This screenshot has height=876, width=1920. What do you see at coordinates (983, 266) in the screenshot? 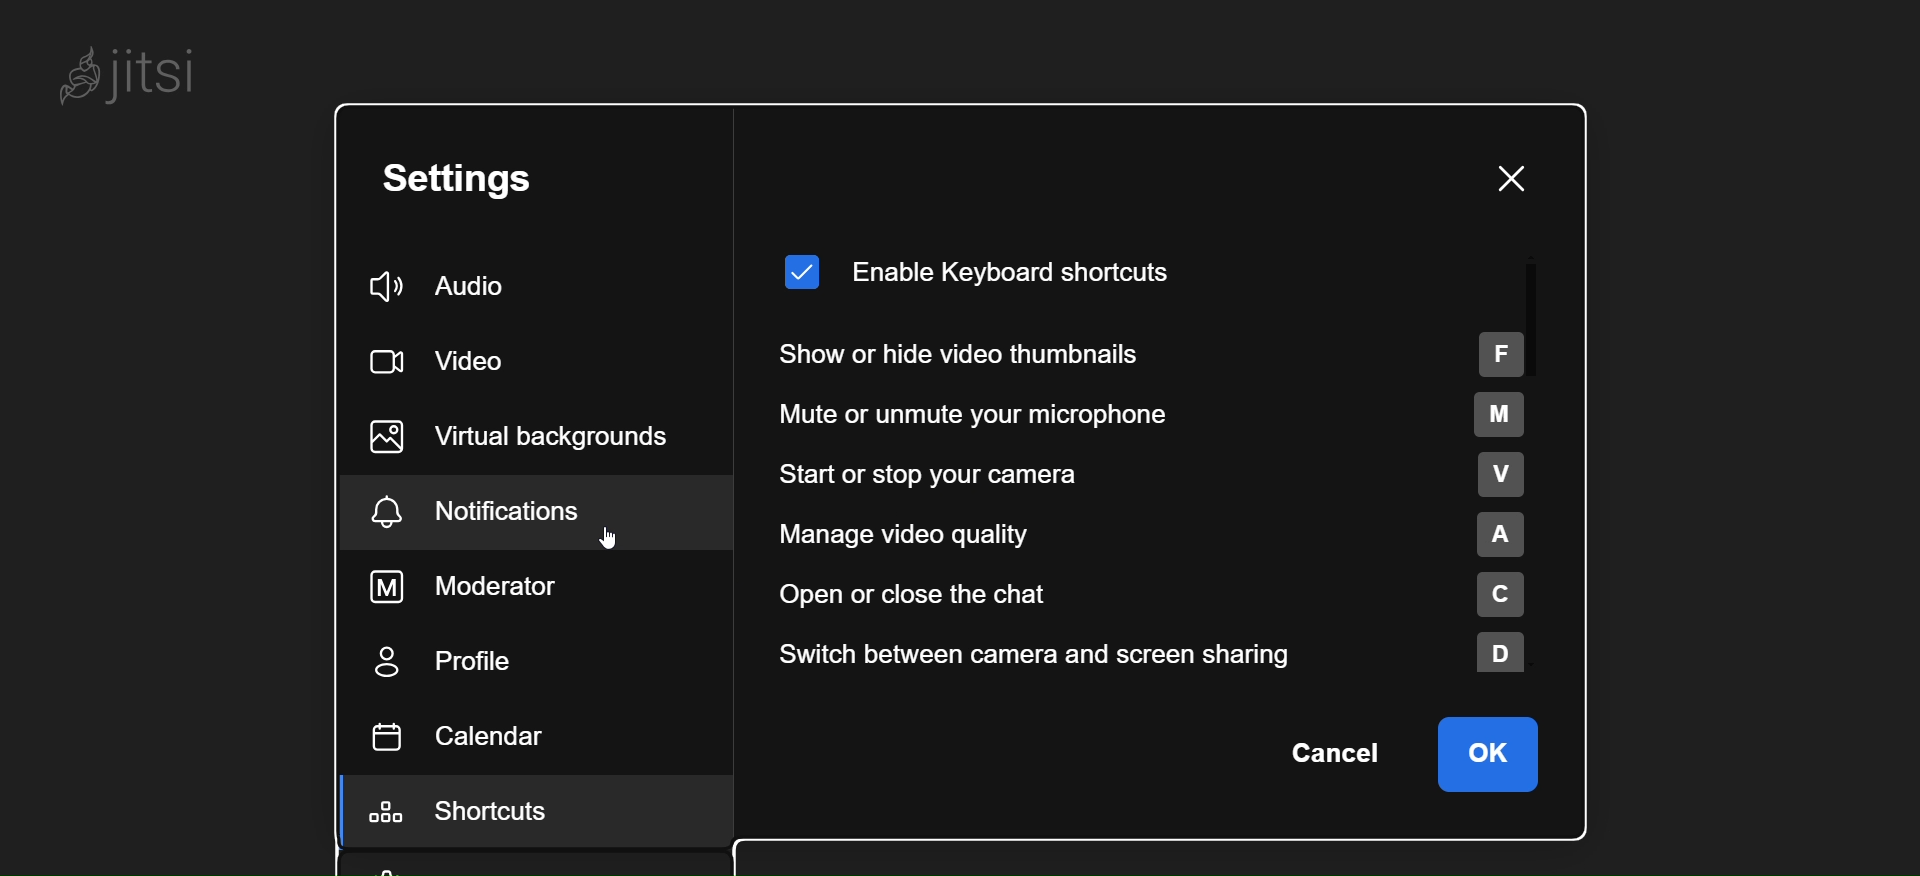
I see `enable keyboard shortcut` at bounding box center [983, 266].